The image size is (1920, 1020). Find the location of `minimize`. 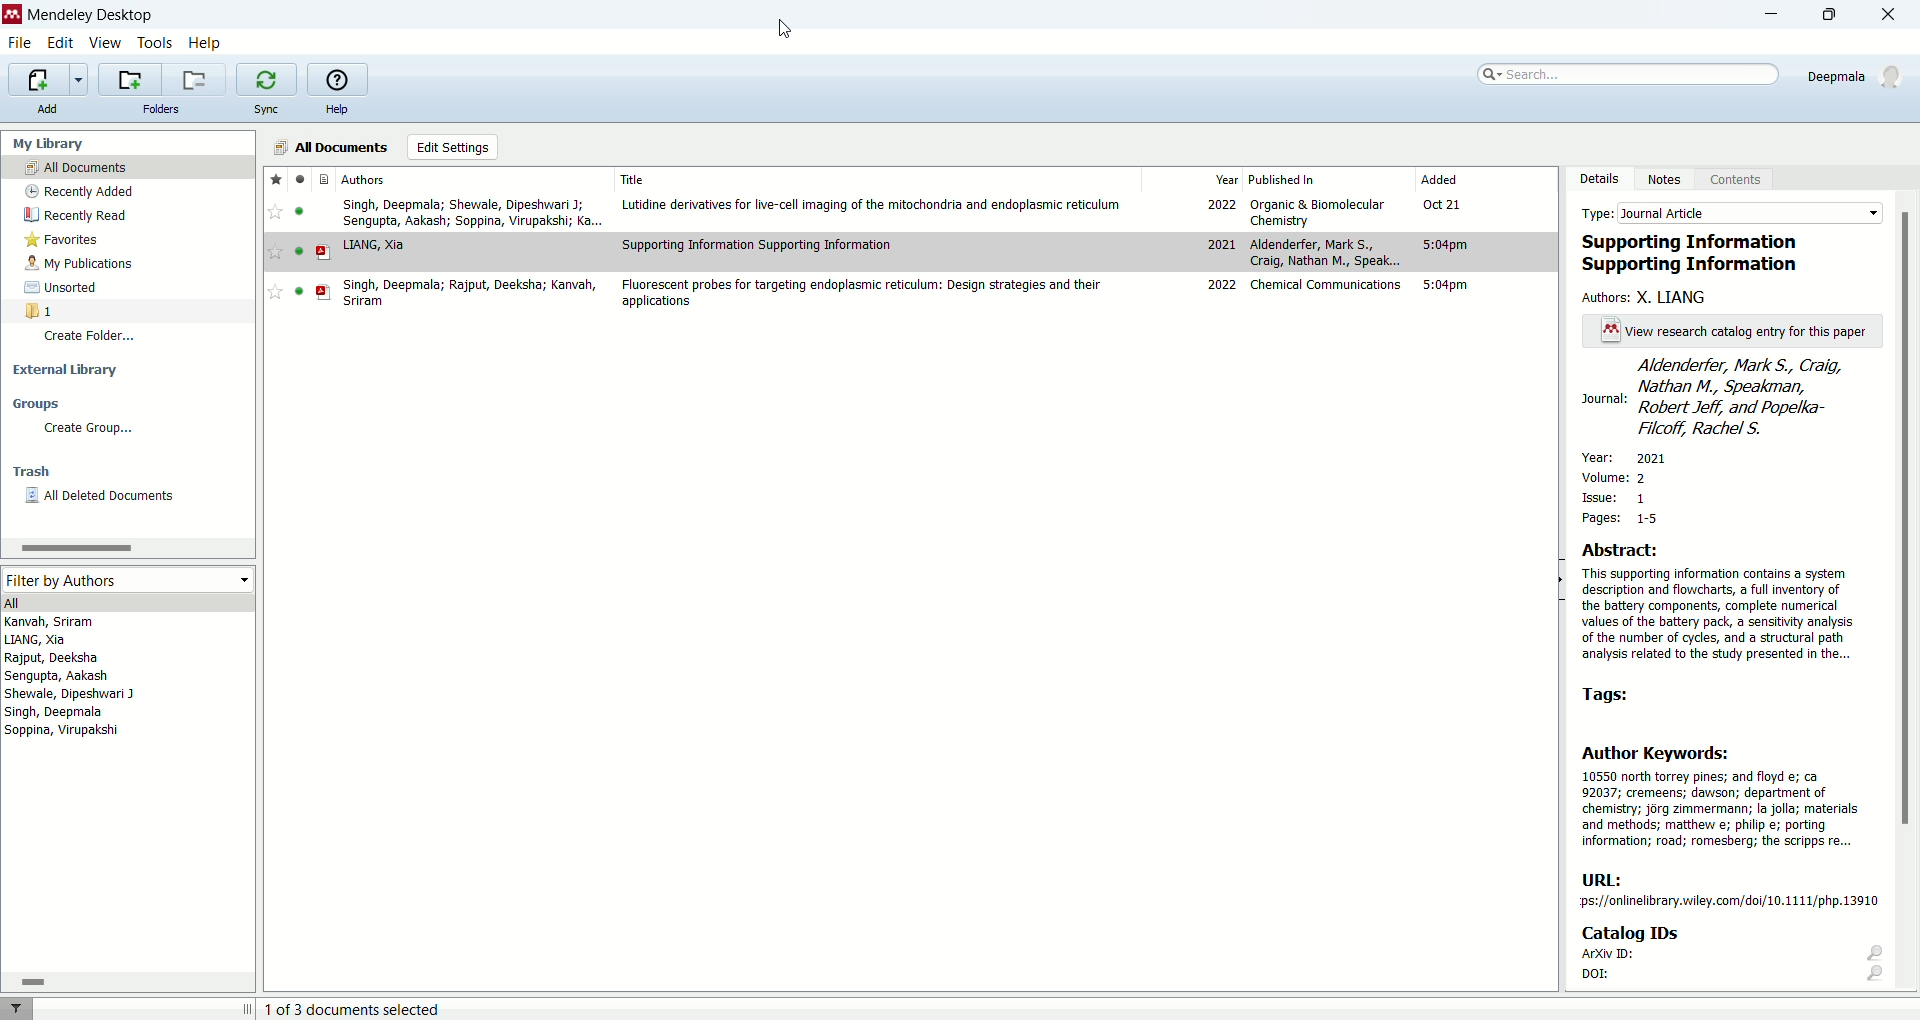

minimize is located at coordinates (1772, 14).